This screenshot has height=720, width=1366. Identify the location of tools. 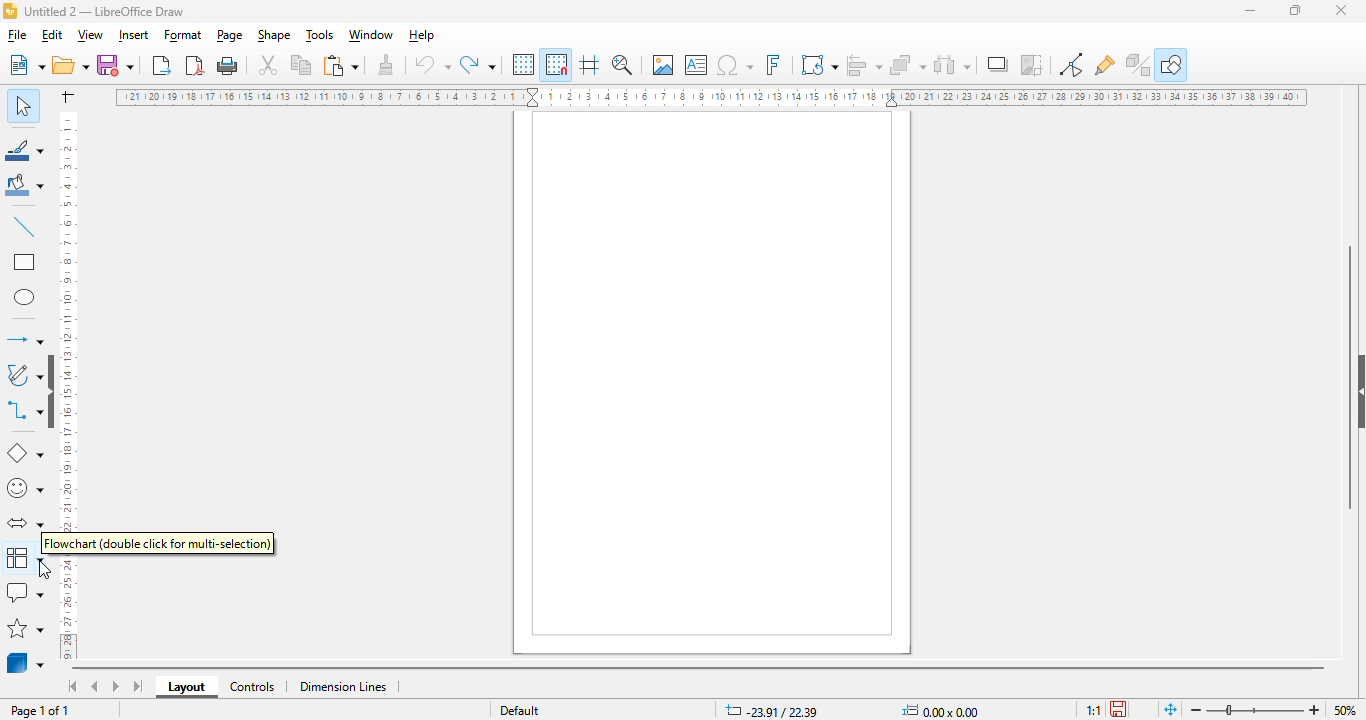
(318, 36).